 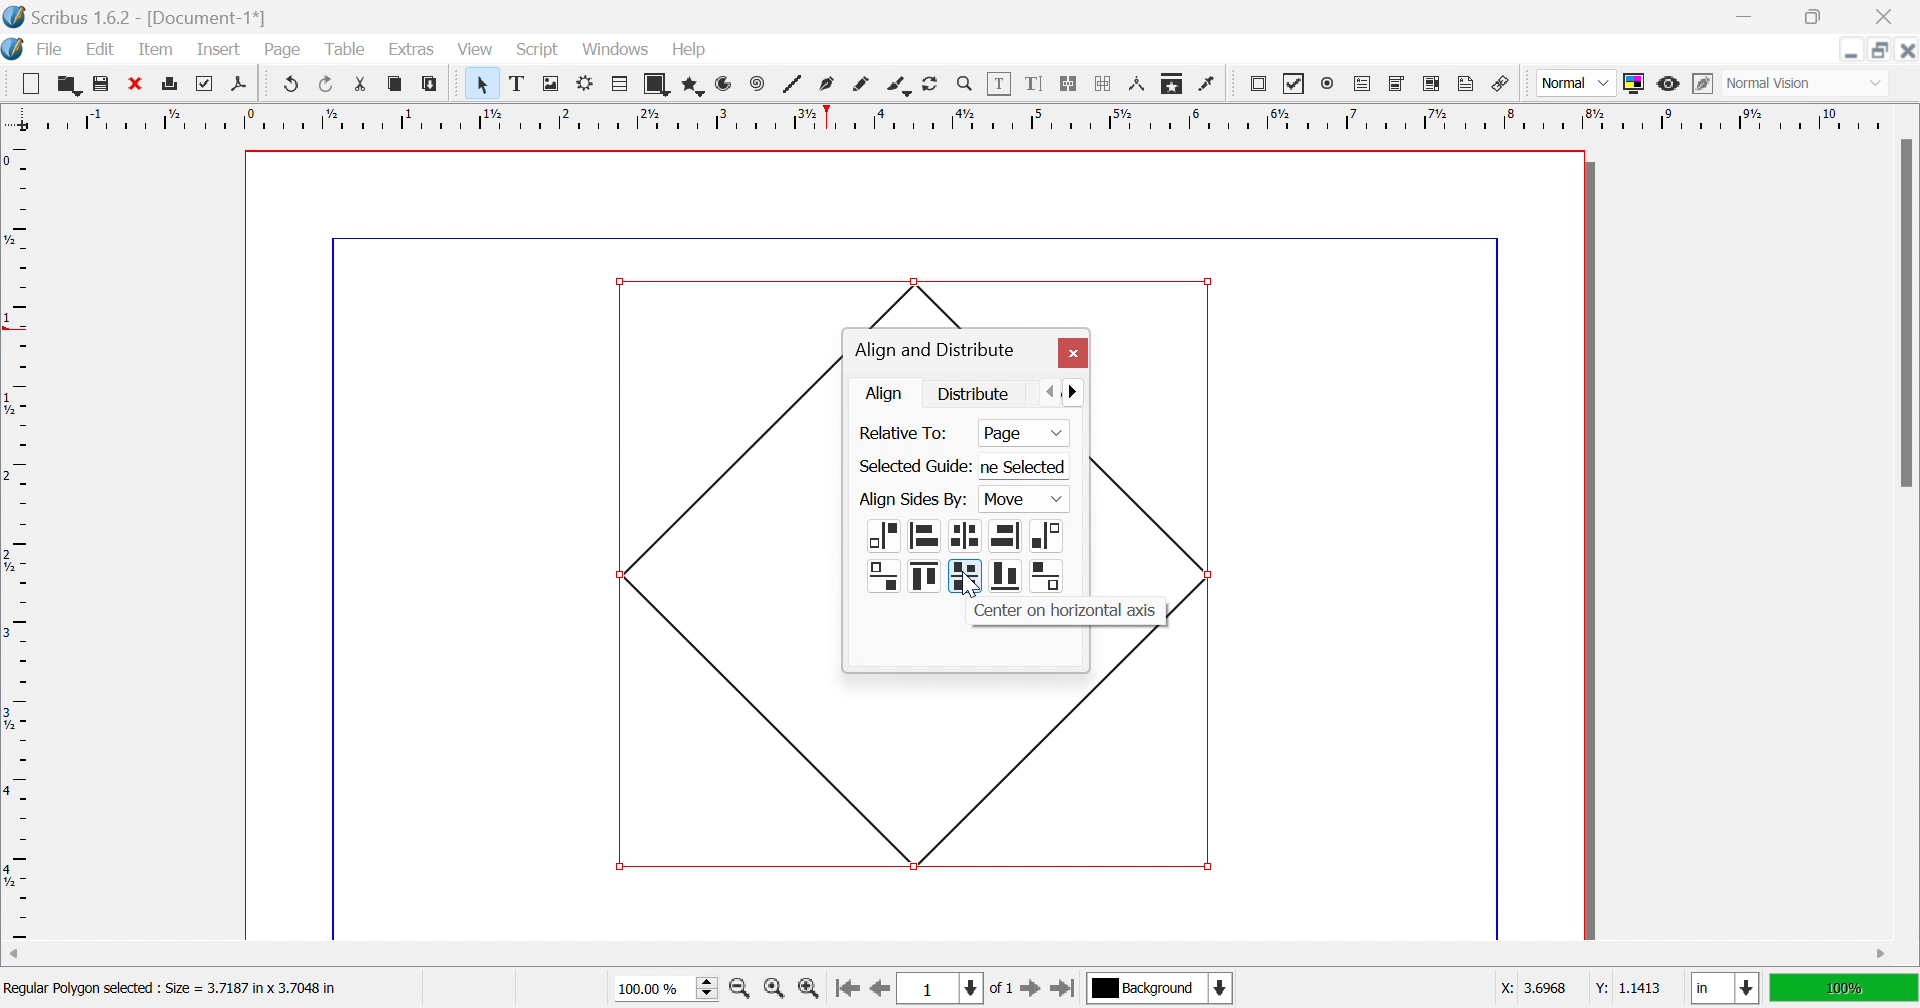 I want to click on Freehand line, so click(x=861, y=85).